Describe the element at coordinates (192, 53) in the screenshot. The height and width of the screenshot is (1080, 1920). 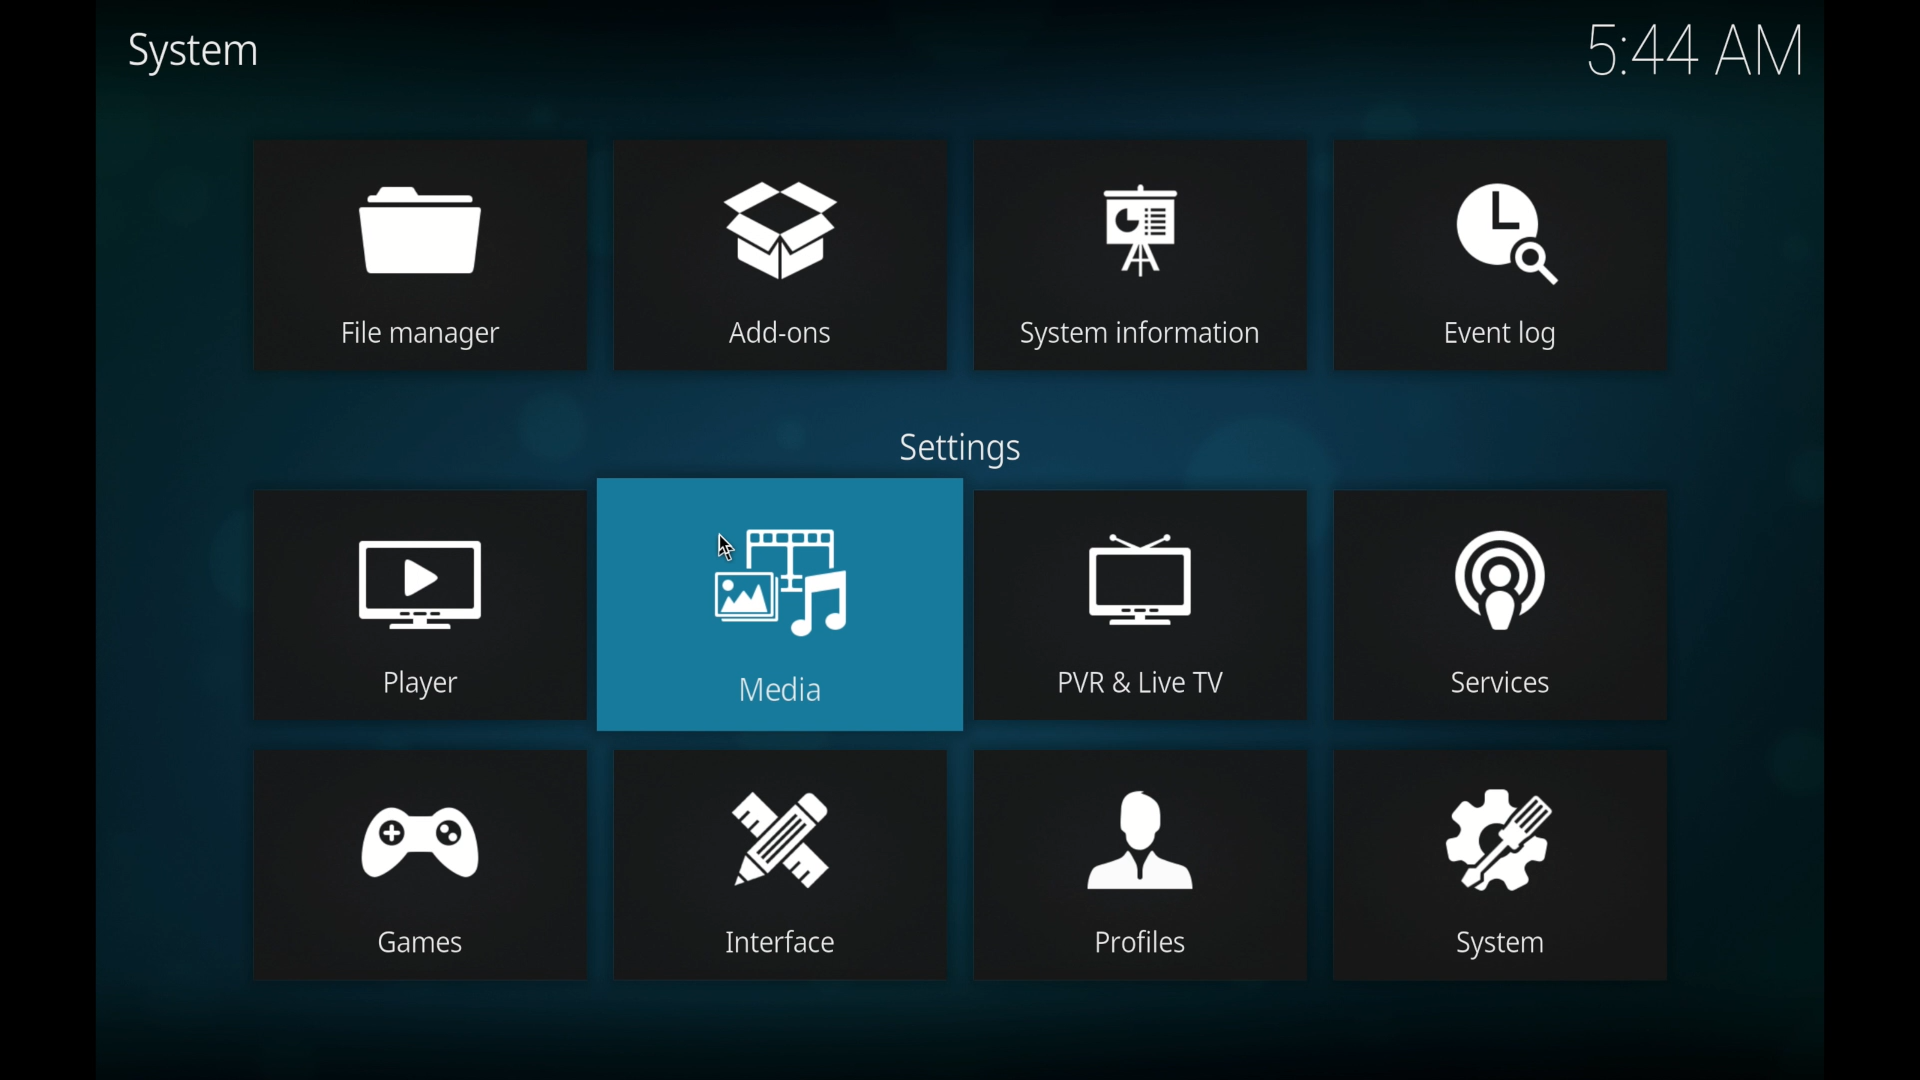
I see `system` at that location.